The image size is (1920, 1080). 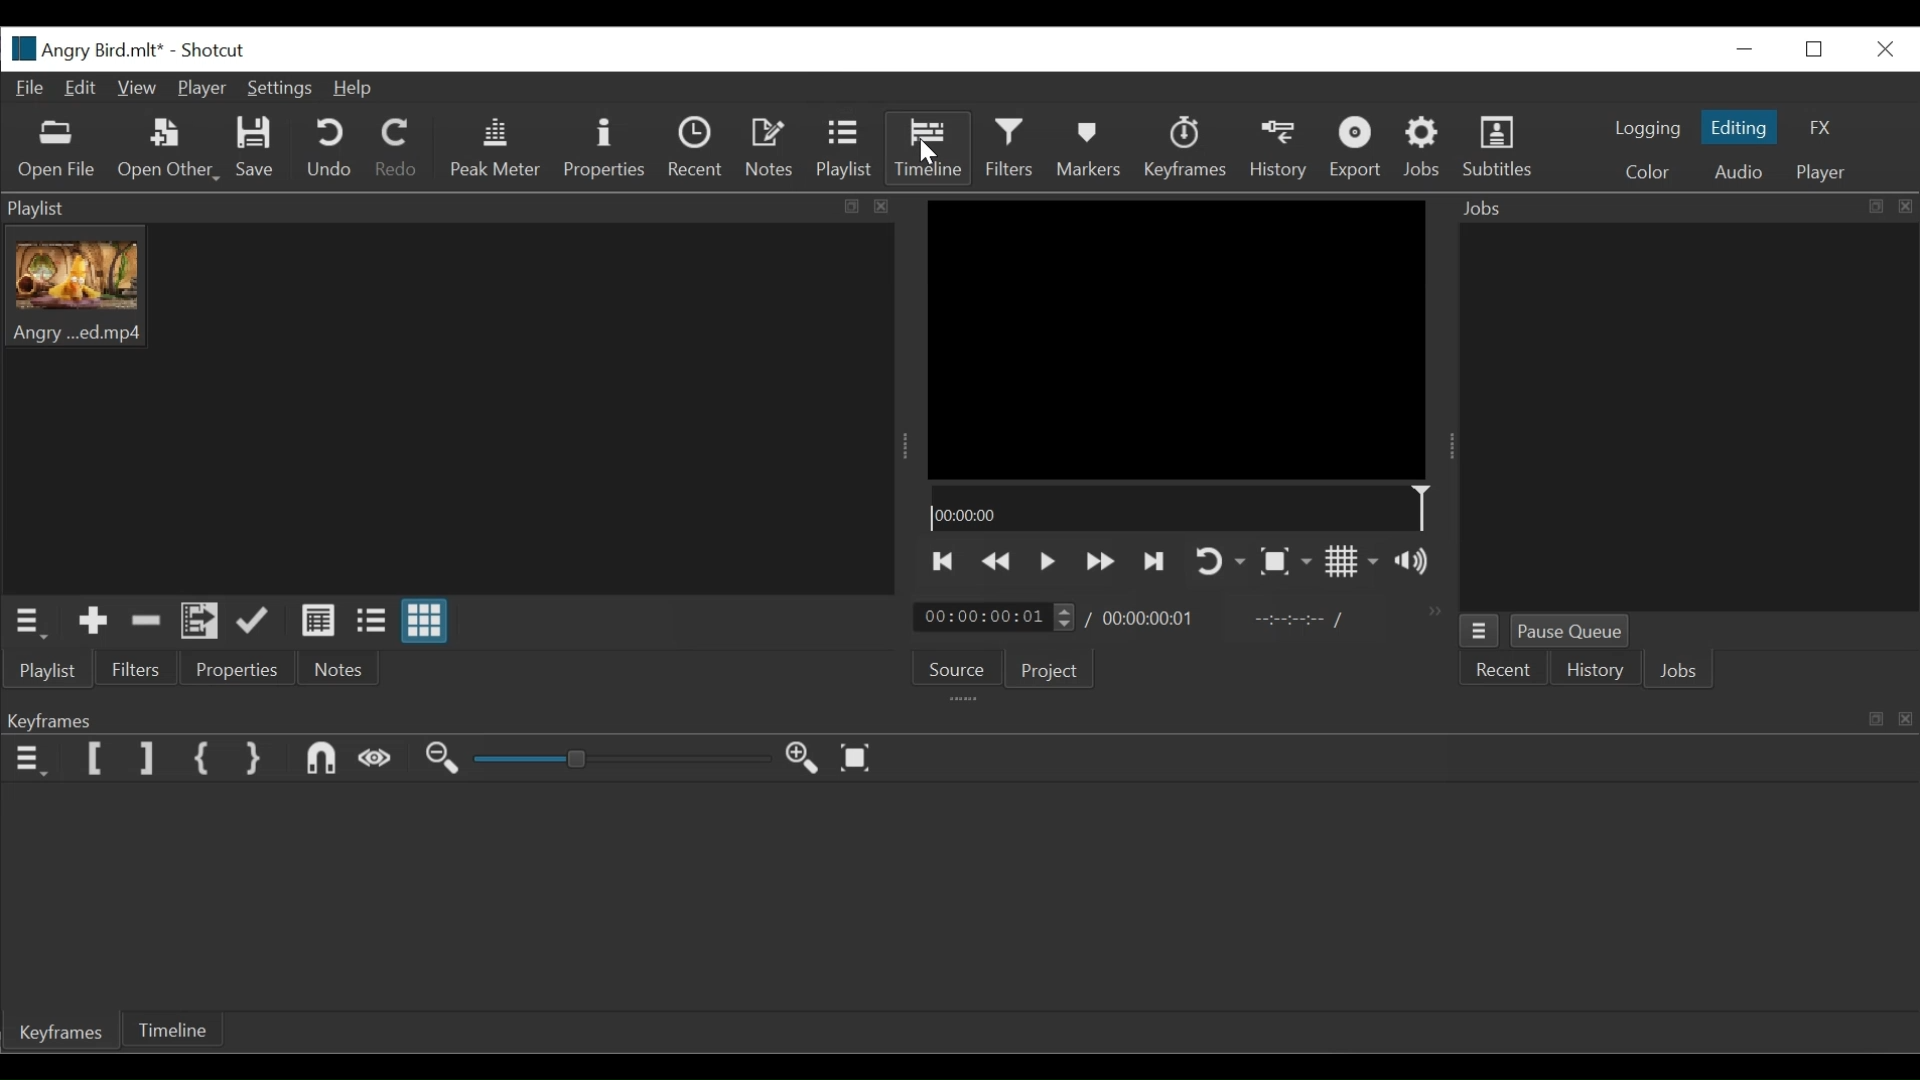 What do you see at coordinates (1097, 561) in the screenshot?
I see `Play forward quickly` at bounding box center [1097, 561].